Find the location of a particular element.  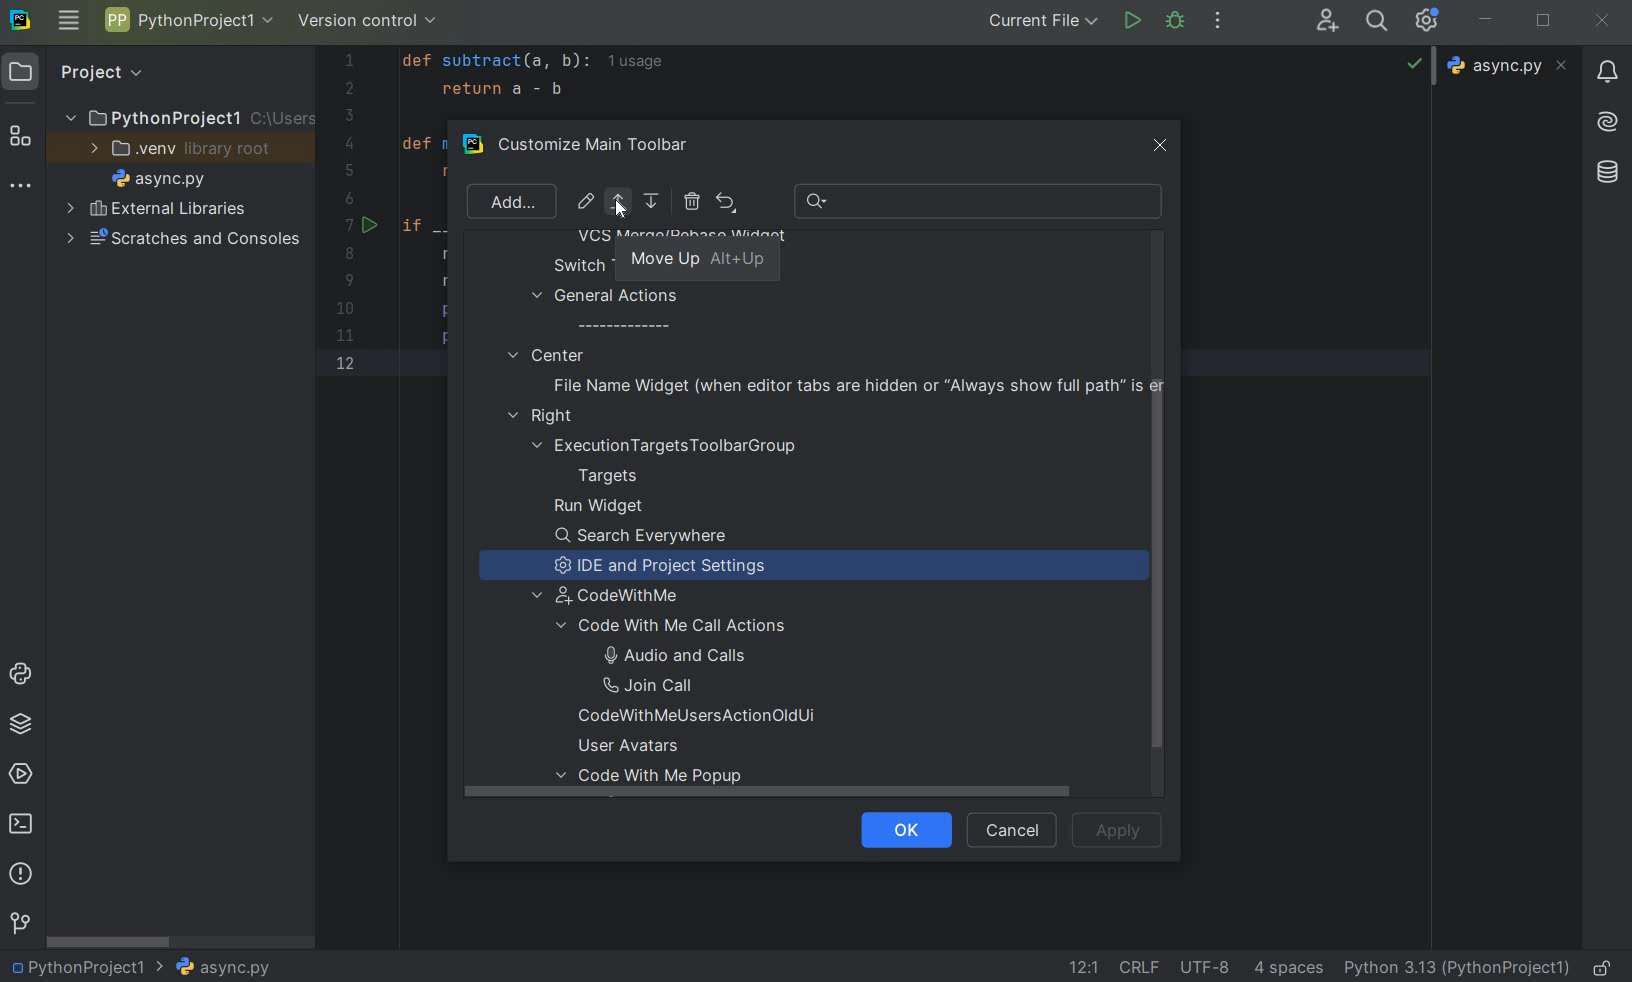

center is located at coordinates (546, 354).